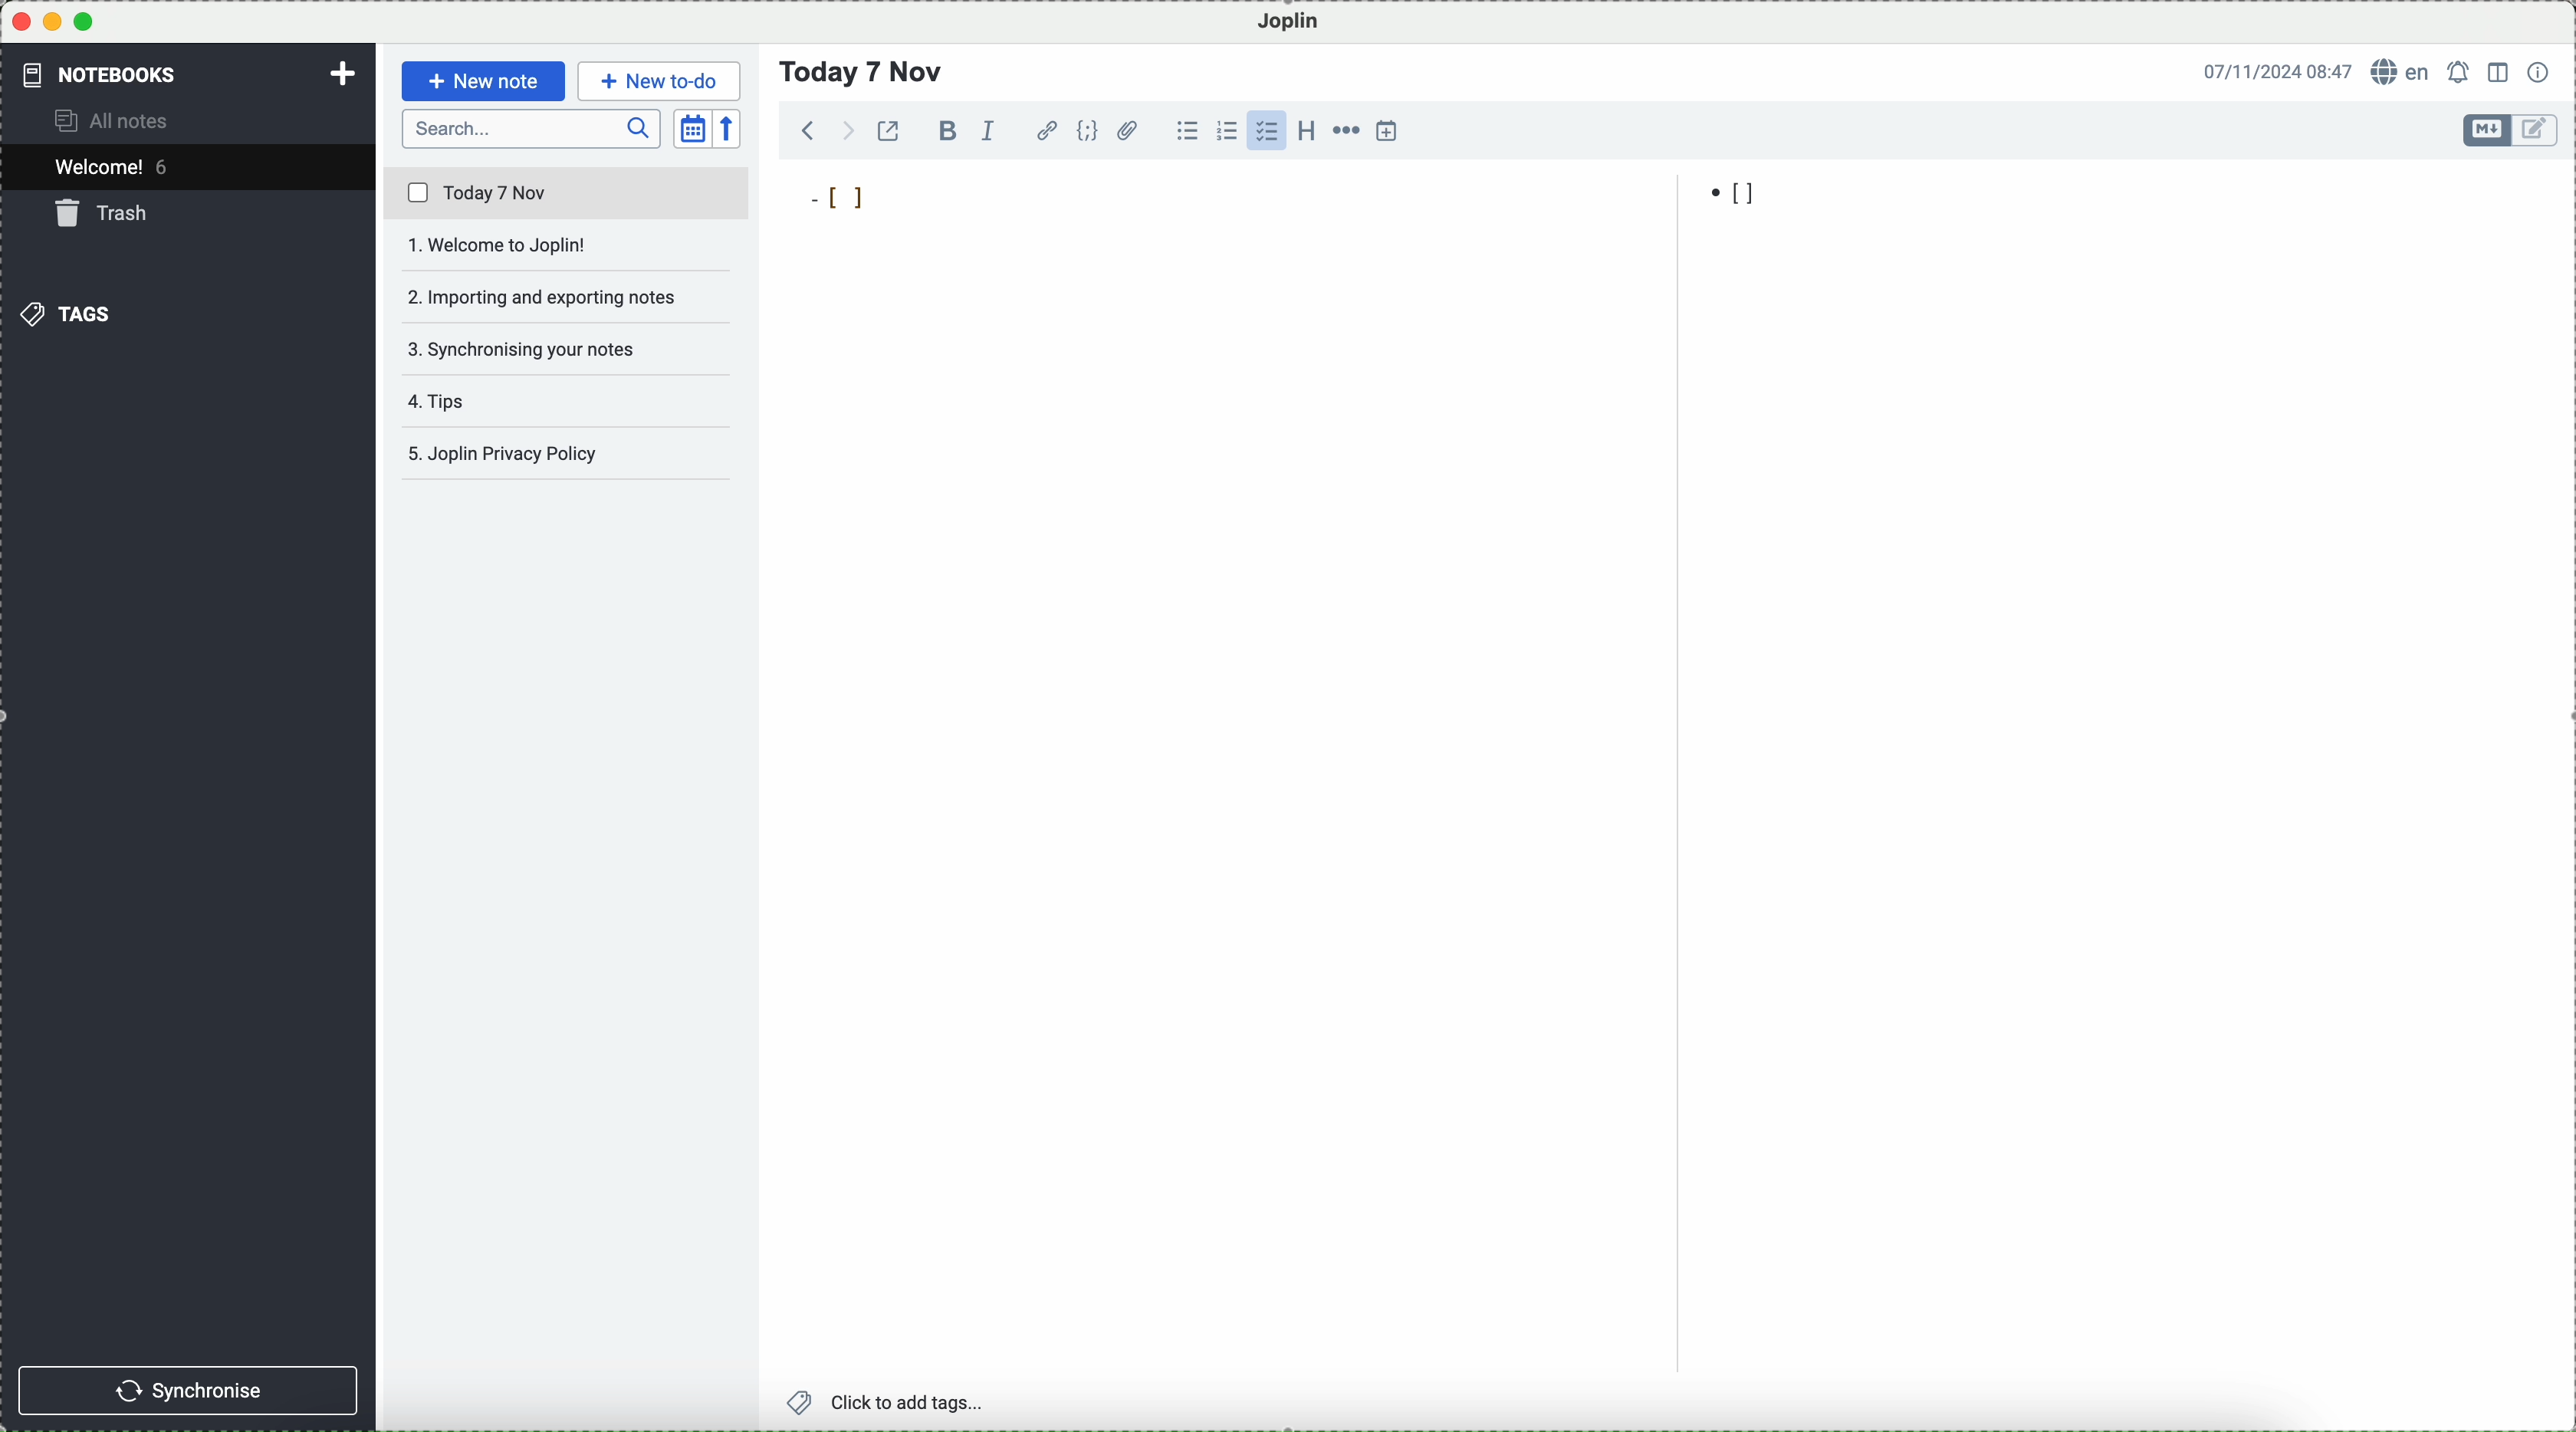  I want to click on tags, so click(65, 314).